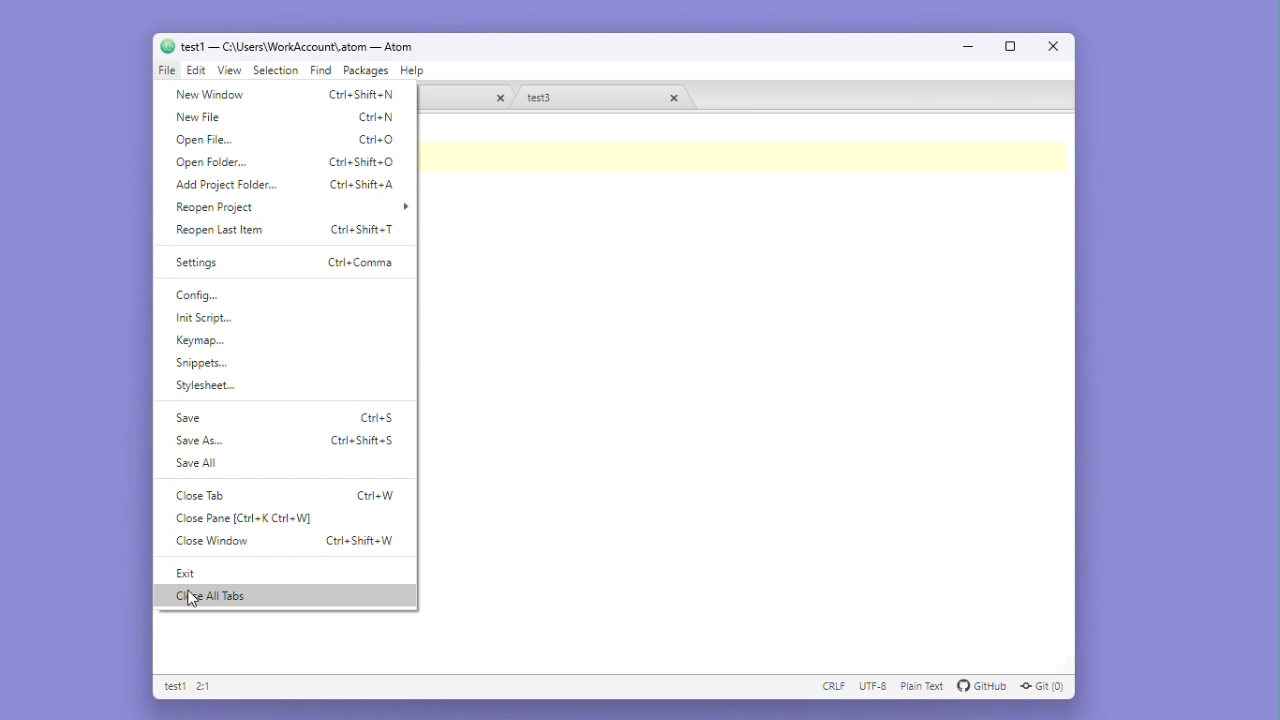 The image size is (1280, 720). Describe the element at coordinates (197, 464) in the screenshot. I see `save all` at that location.